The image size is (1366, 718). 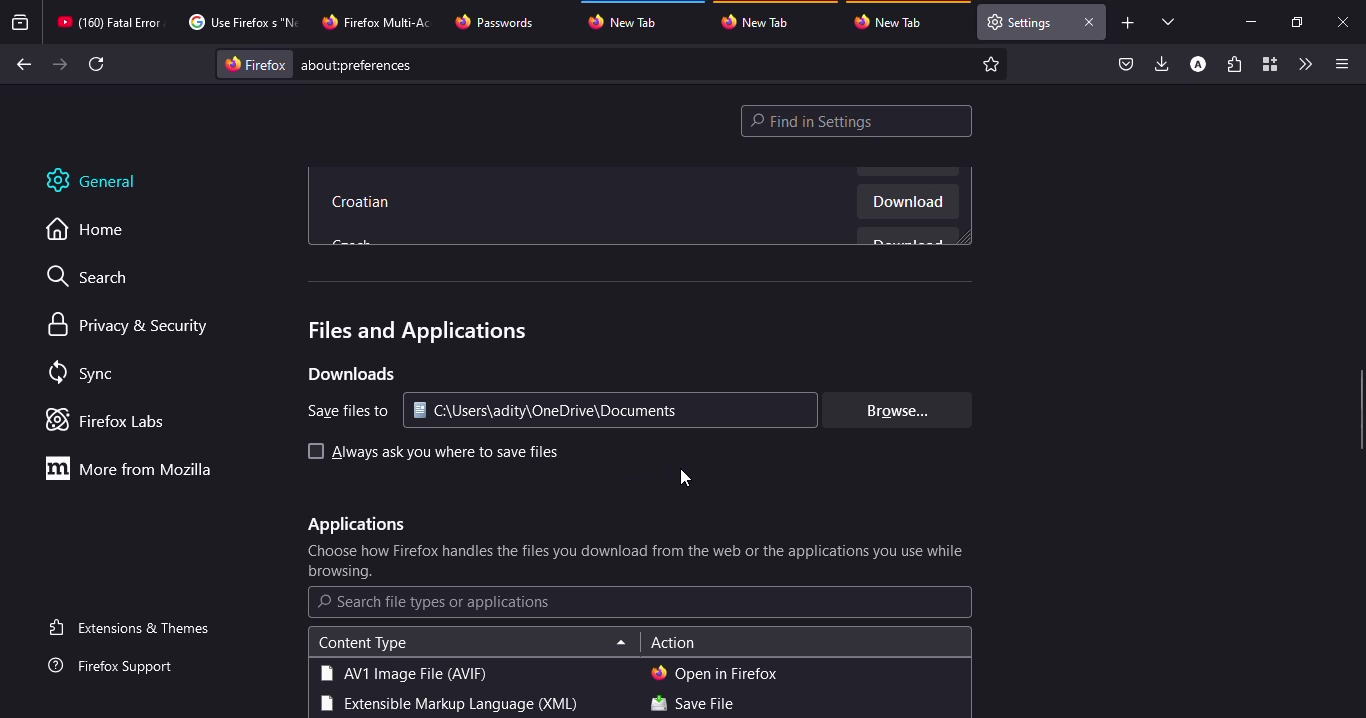 I want to click on type, so click(x=446, y=705).